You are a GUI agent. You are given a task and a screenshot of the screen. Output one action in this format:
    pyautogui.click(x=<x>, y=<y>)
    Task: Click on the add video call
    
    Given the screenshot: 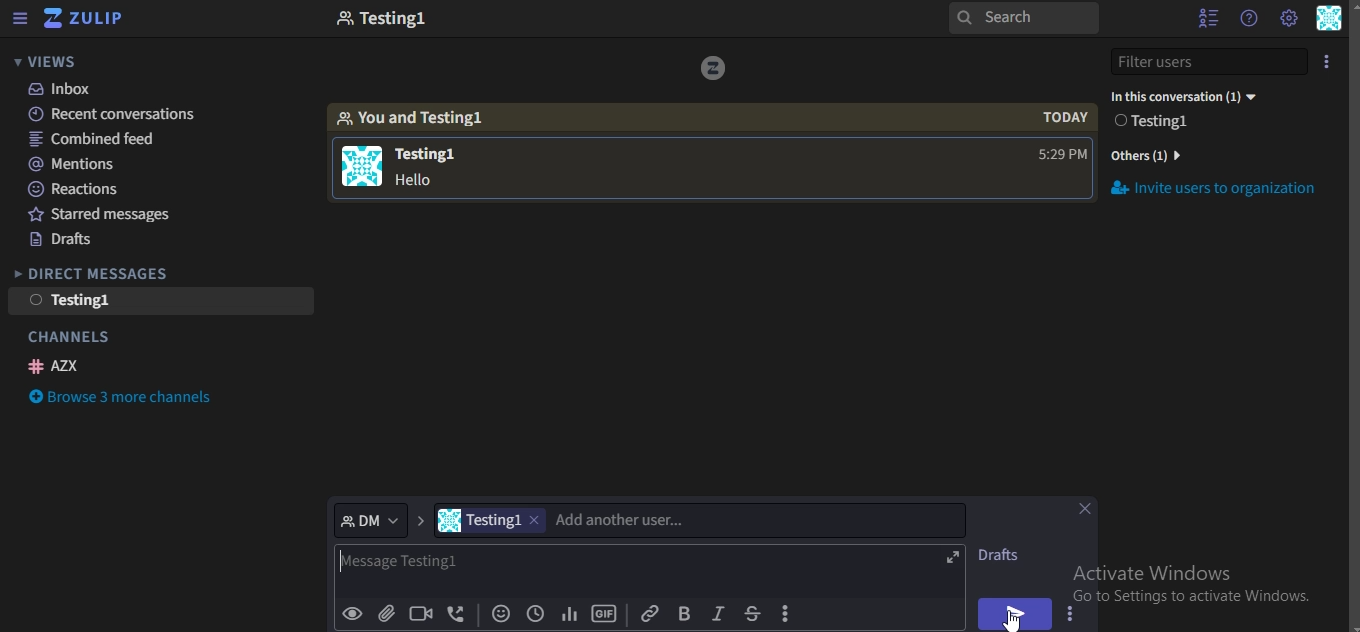 What is the action you would take?
    pyautogui.click(x=422, y=613)
    